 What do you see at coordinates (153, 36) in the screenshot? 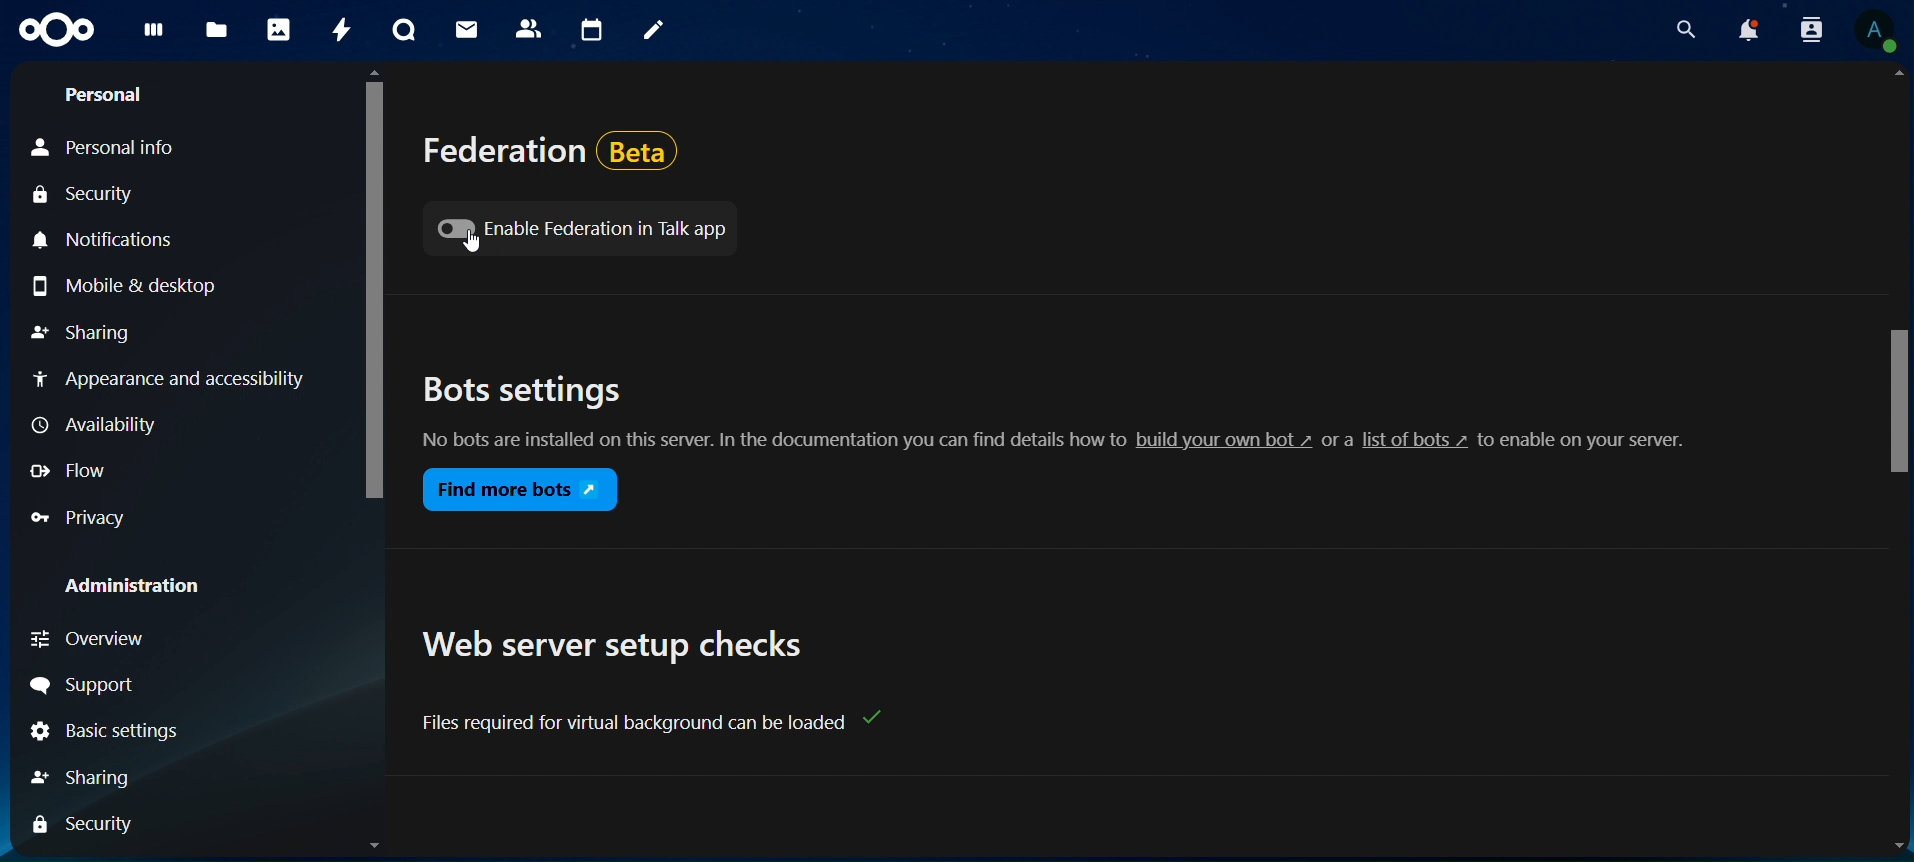
I see `dashboard` at bounding box center [153, 36].